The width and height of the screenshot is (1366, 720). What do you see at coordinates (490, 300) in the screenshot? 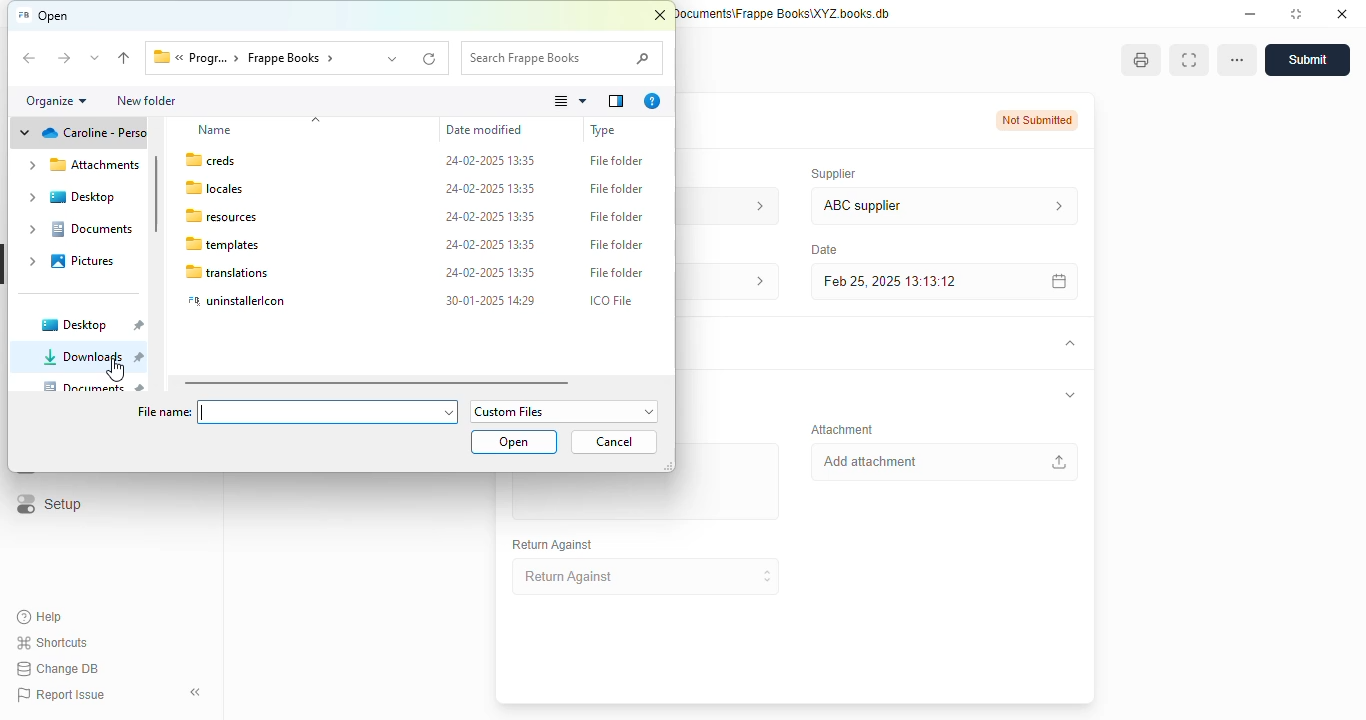
I see `30-01-2025 14:29` at bounding box center [490, 300].